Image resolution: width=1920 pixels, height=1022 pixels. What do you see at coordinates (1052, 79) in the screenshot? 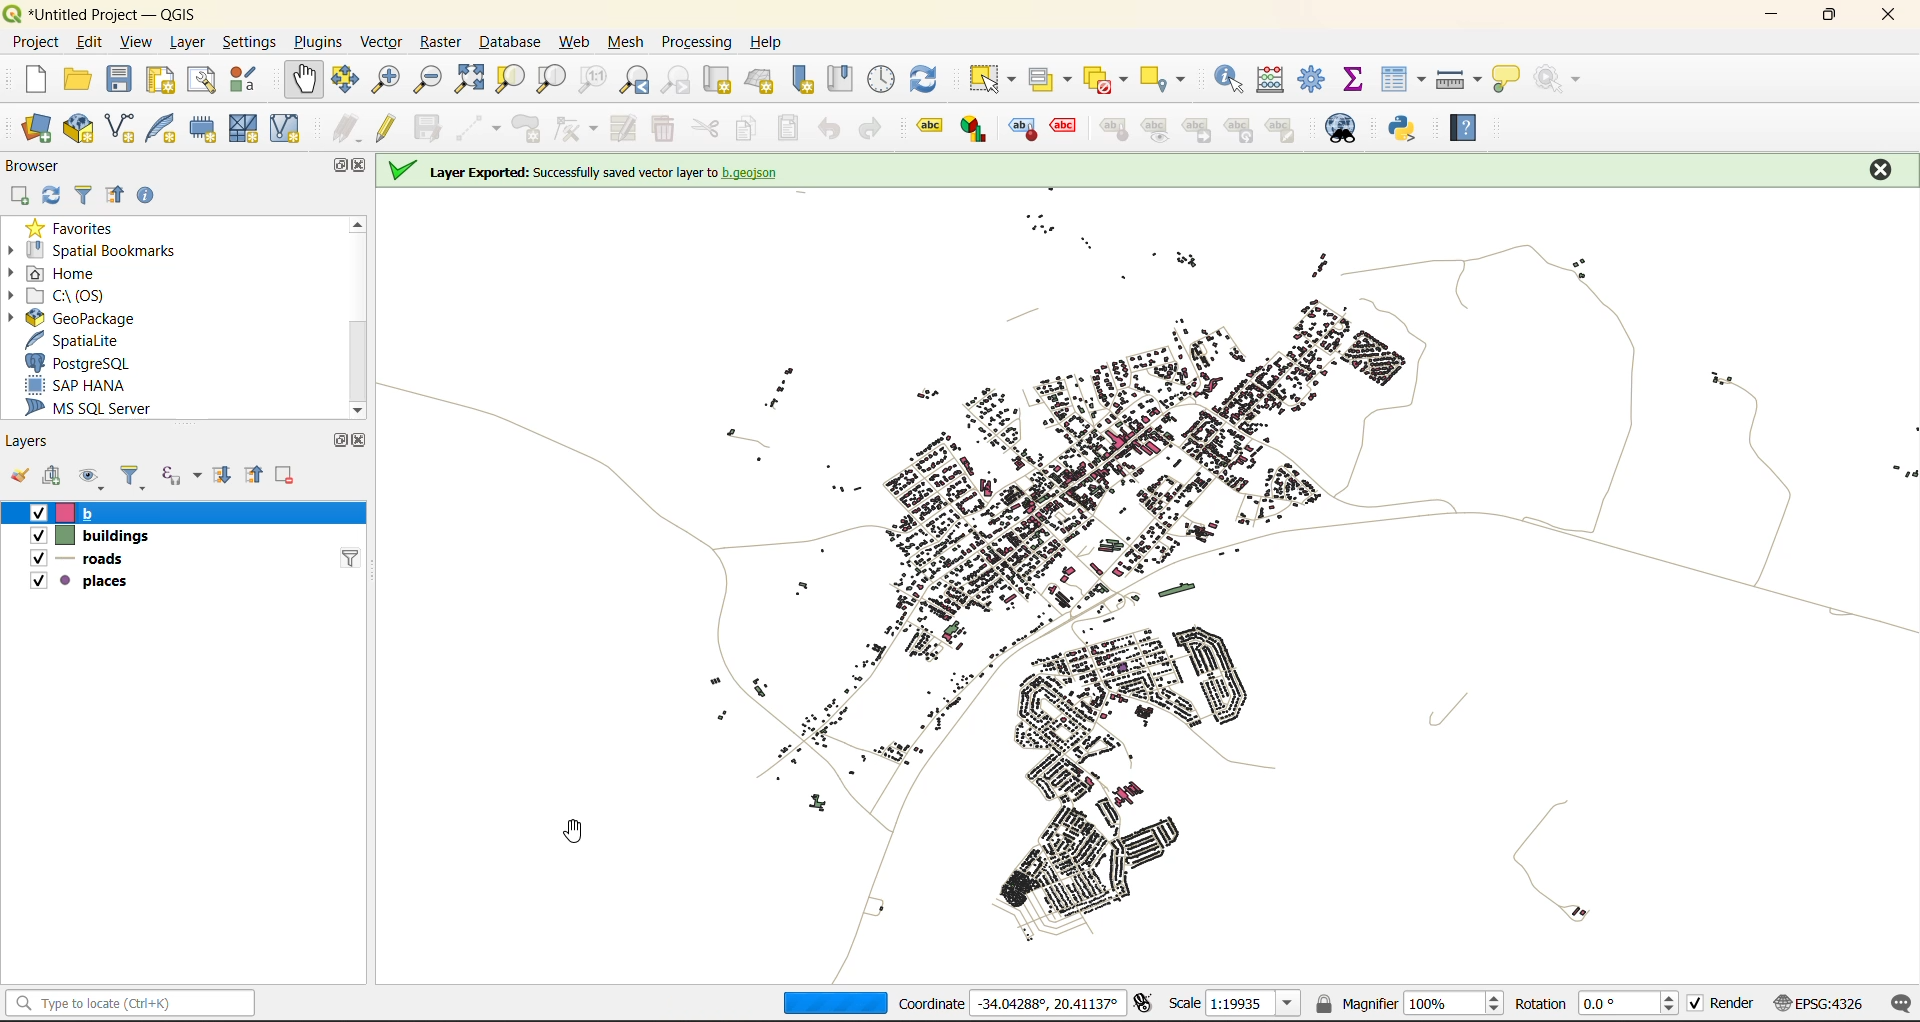
I see `select value` at bounding box center [1052, 79].